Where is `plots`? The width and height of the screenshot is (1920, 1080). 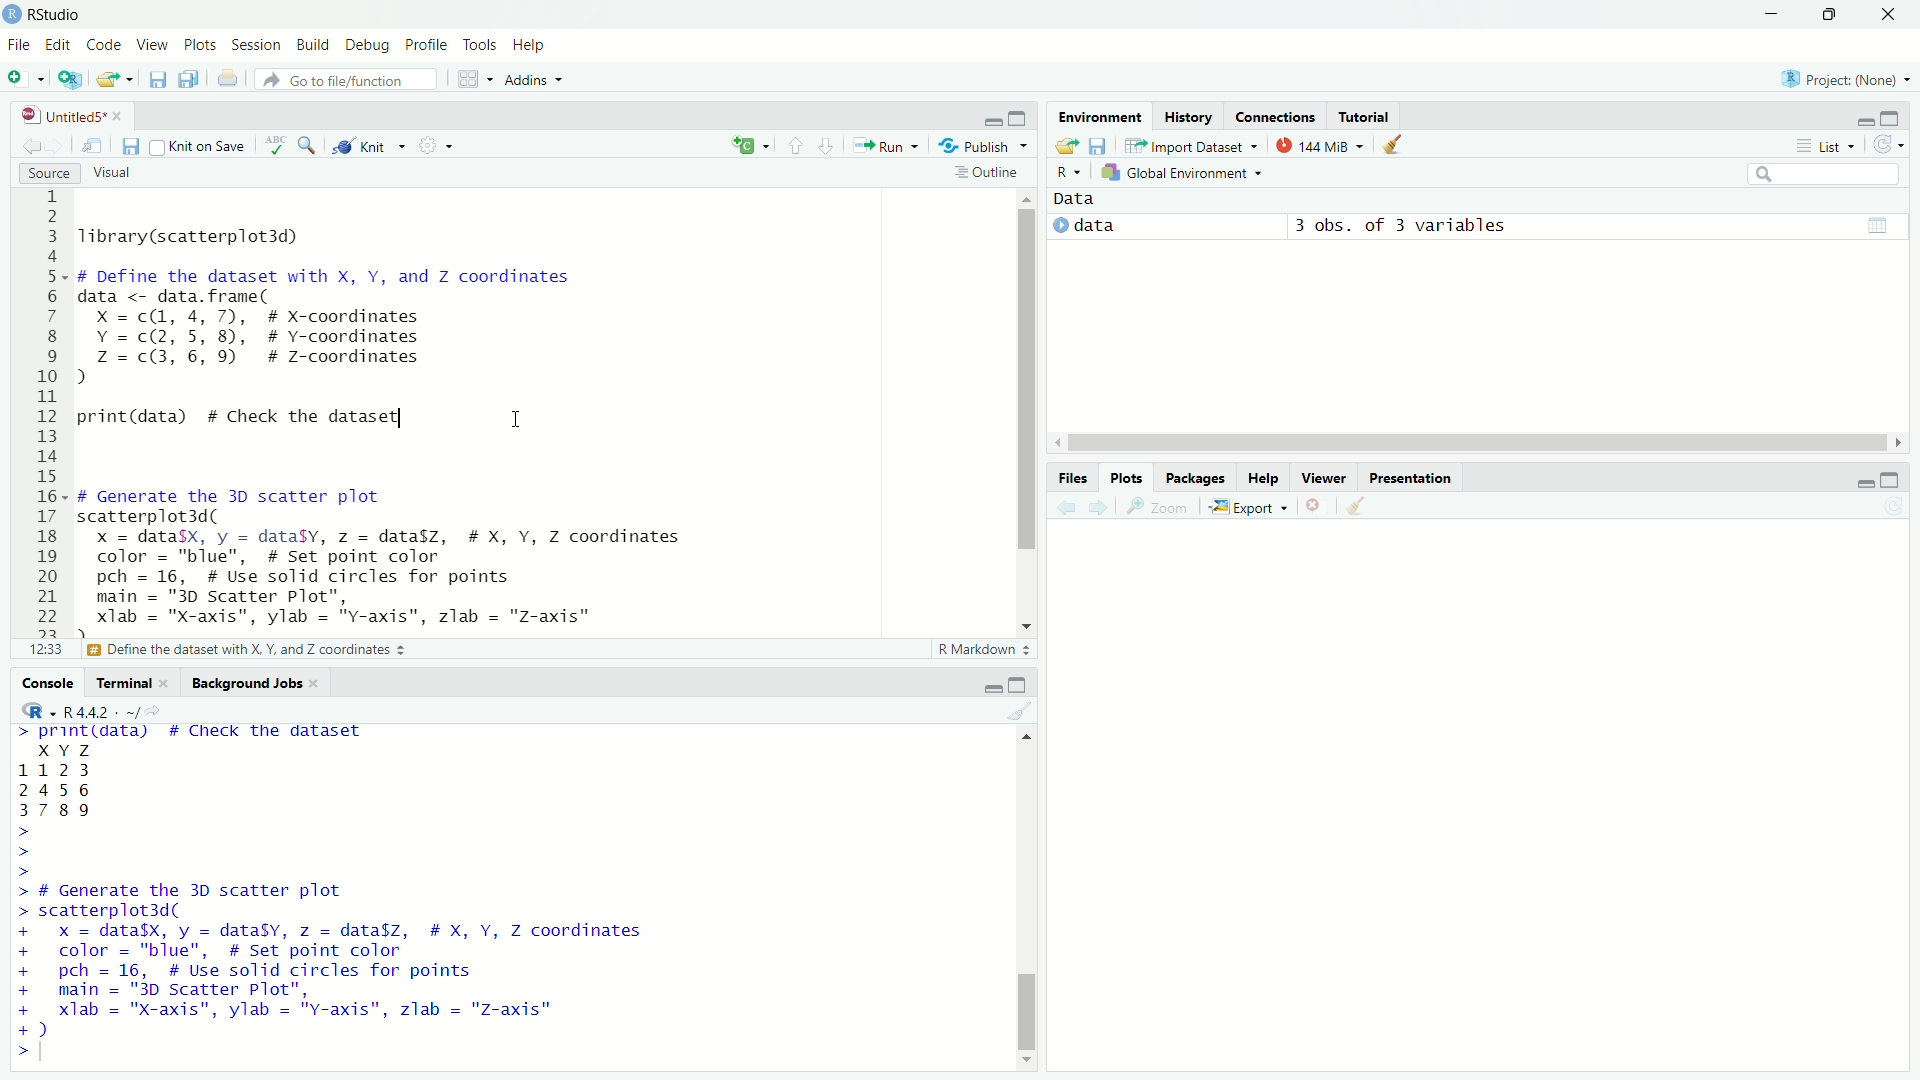 plots is located at coordinates (1127, 478).